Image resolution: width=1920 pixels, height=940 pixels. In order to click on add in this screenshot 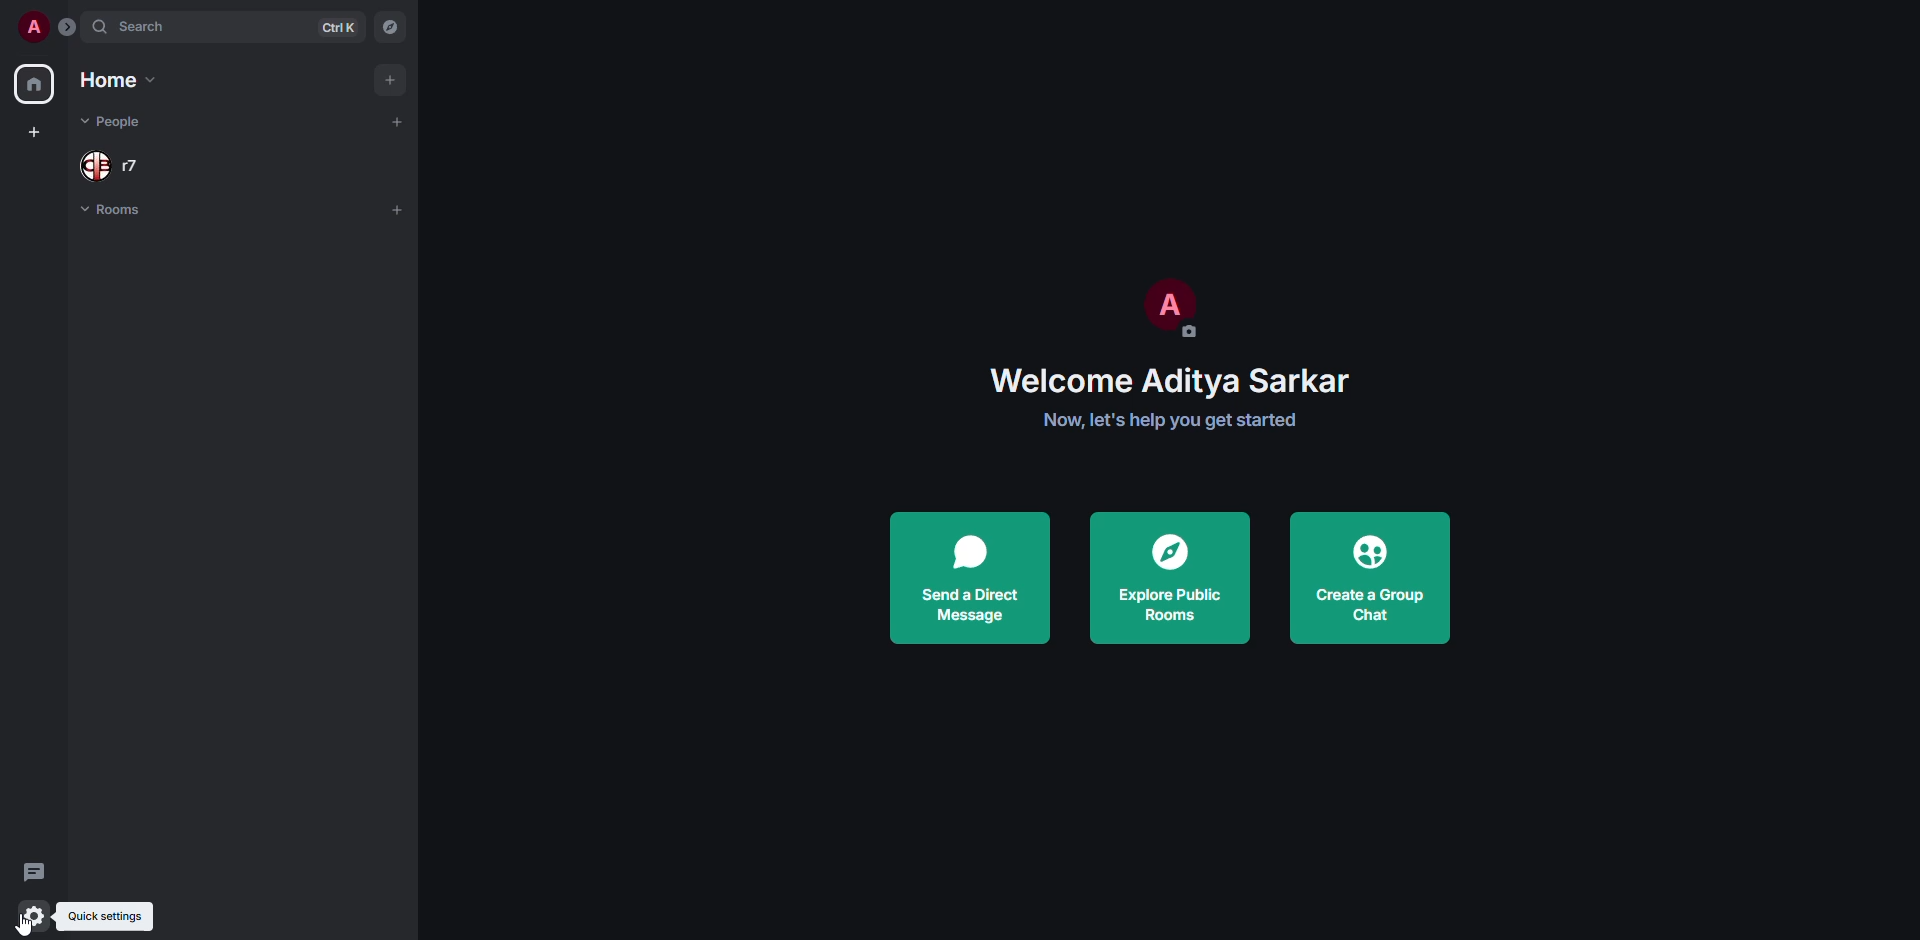, I will do `click(400, 118)`.